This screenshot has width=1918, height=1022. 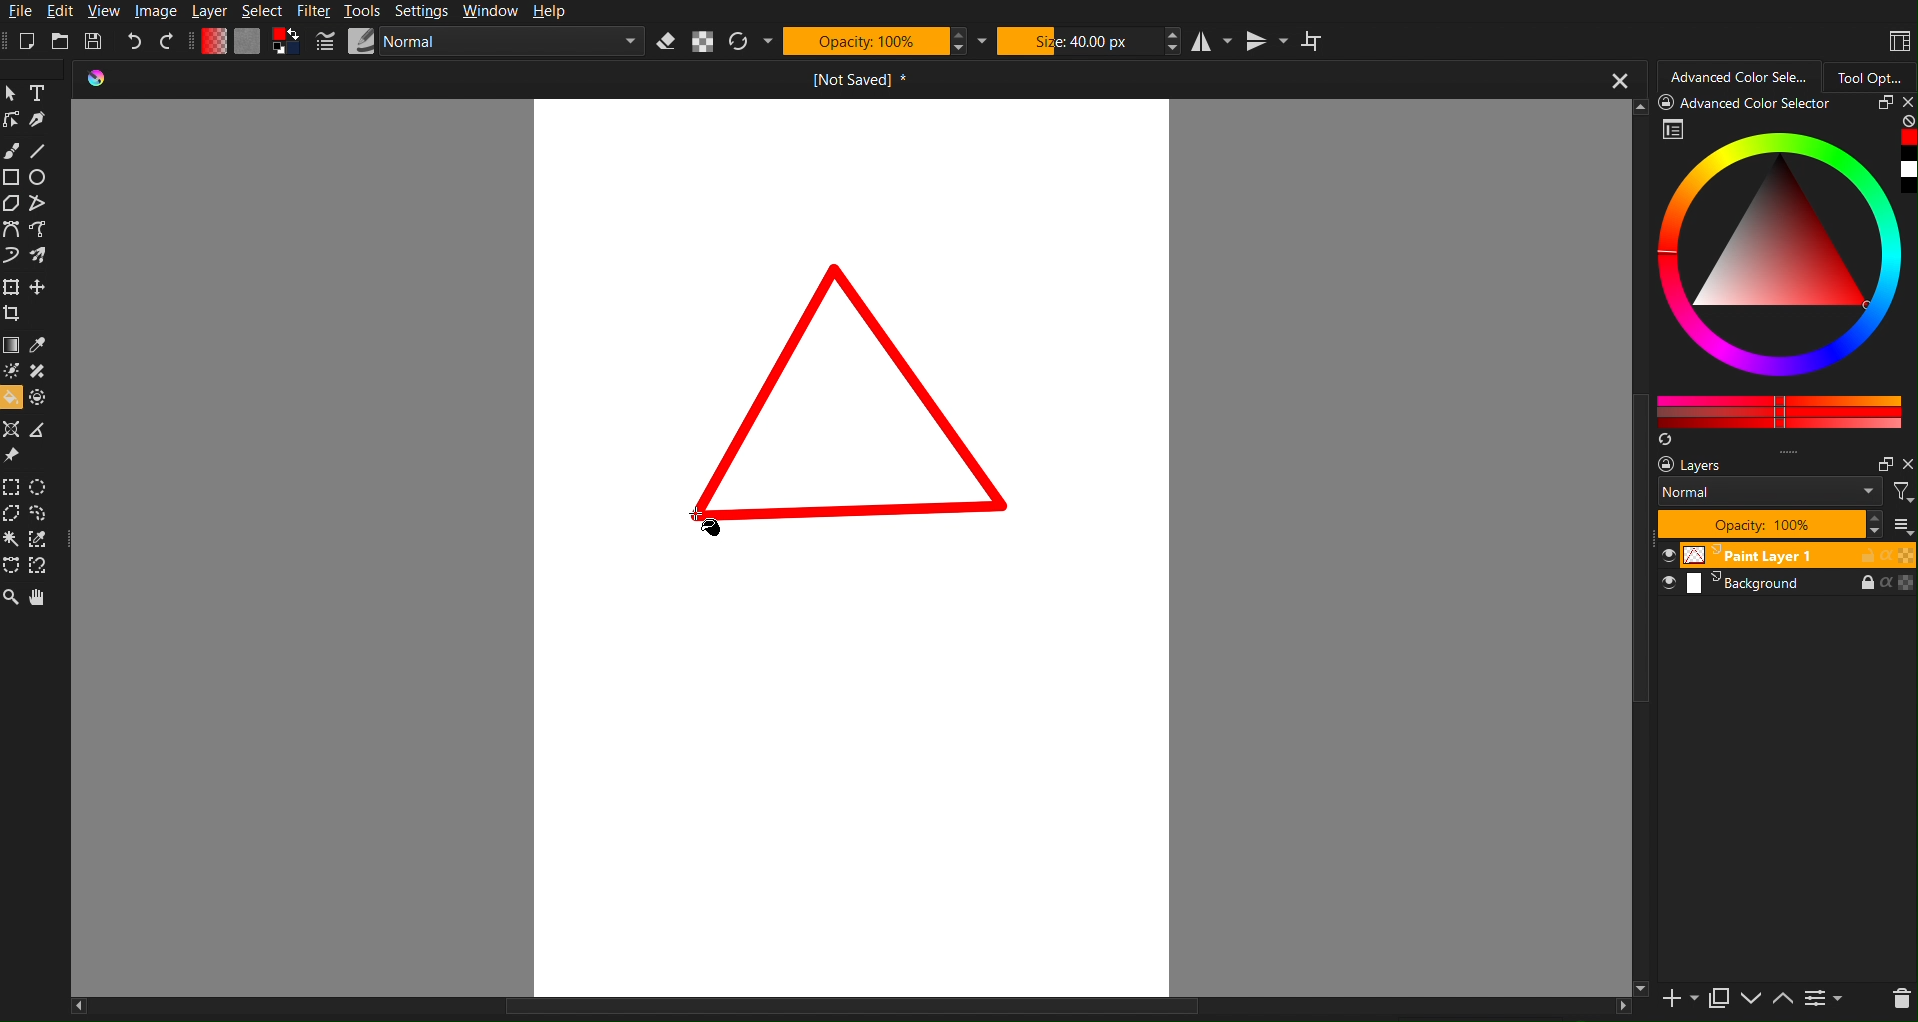 I want to click on duplicate layer or mask, so click(x=1717, y=998).